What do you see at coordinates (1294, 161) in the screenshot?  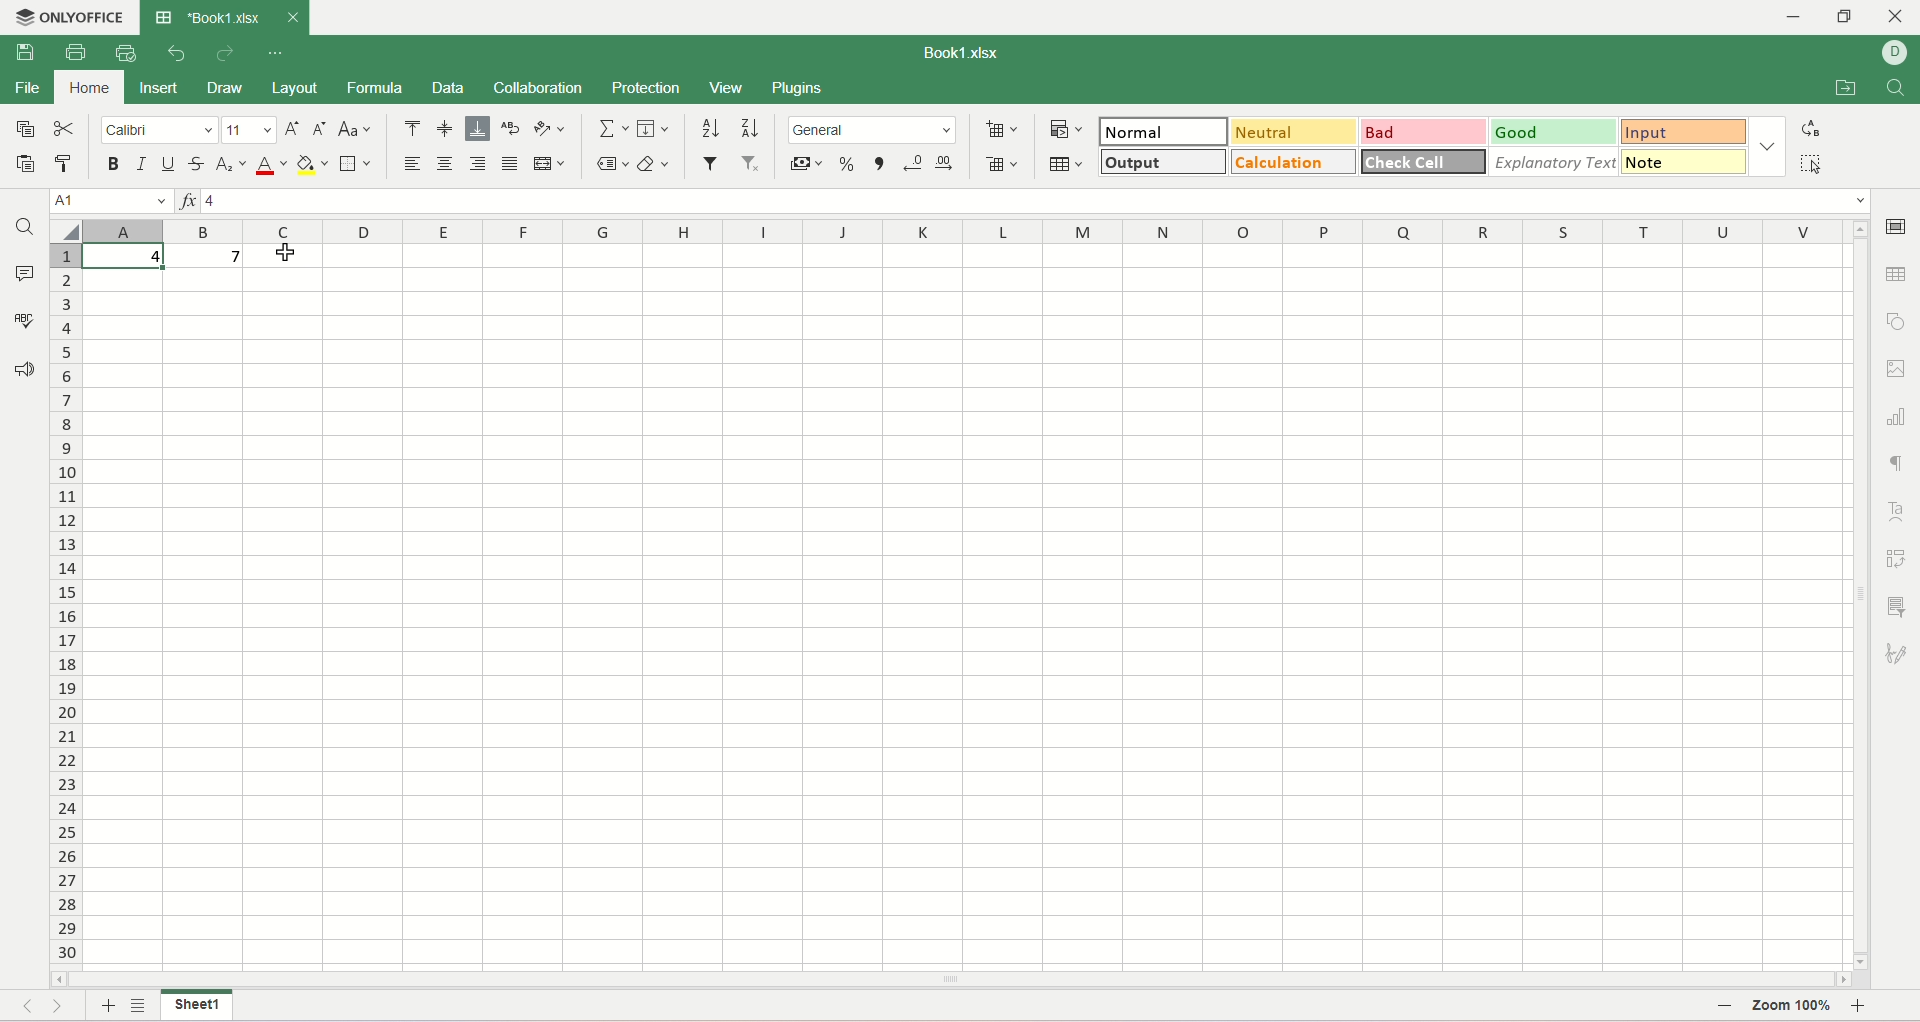 I see `calculation` at bounding box center [1294, 161].